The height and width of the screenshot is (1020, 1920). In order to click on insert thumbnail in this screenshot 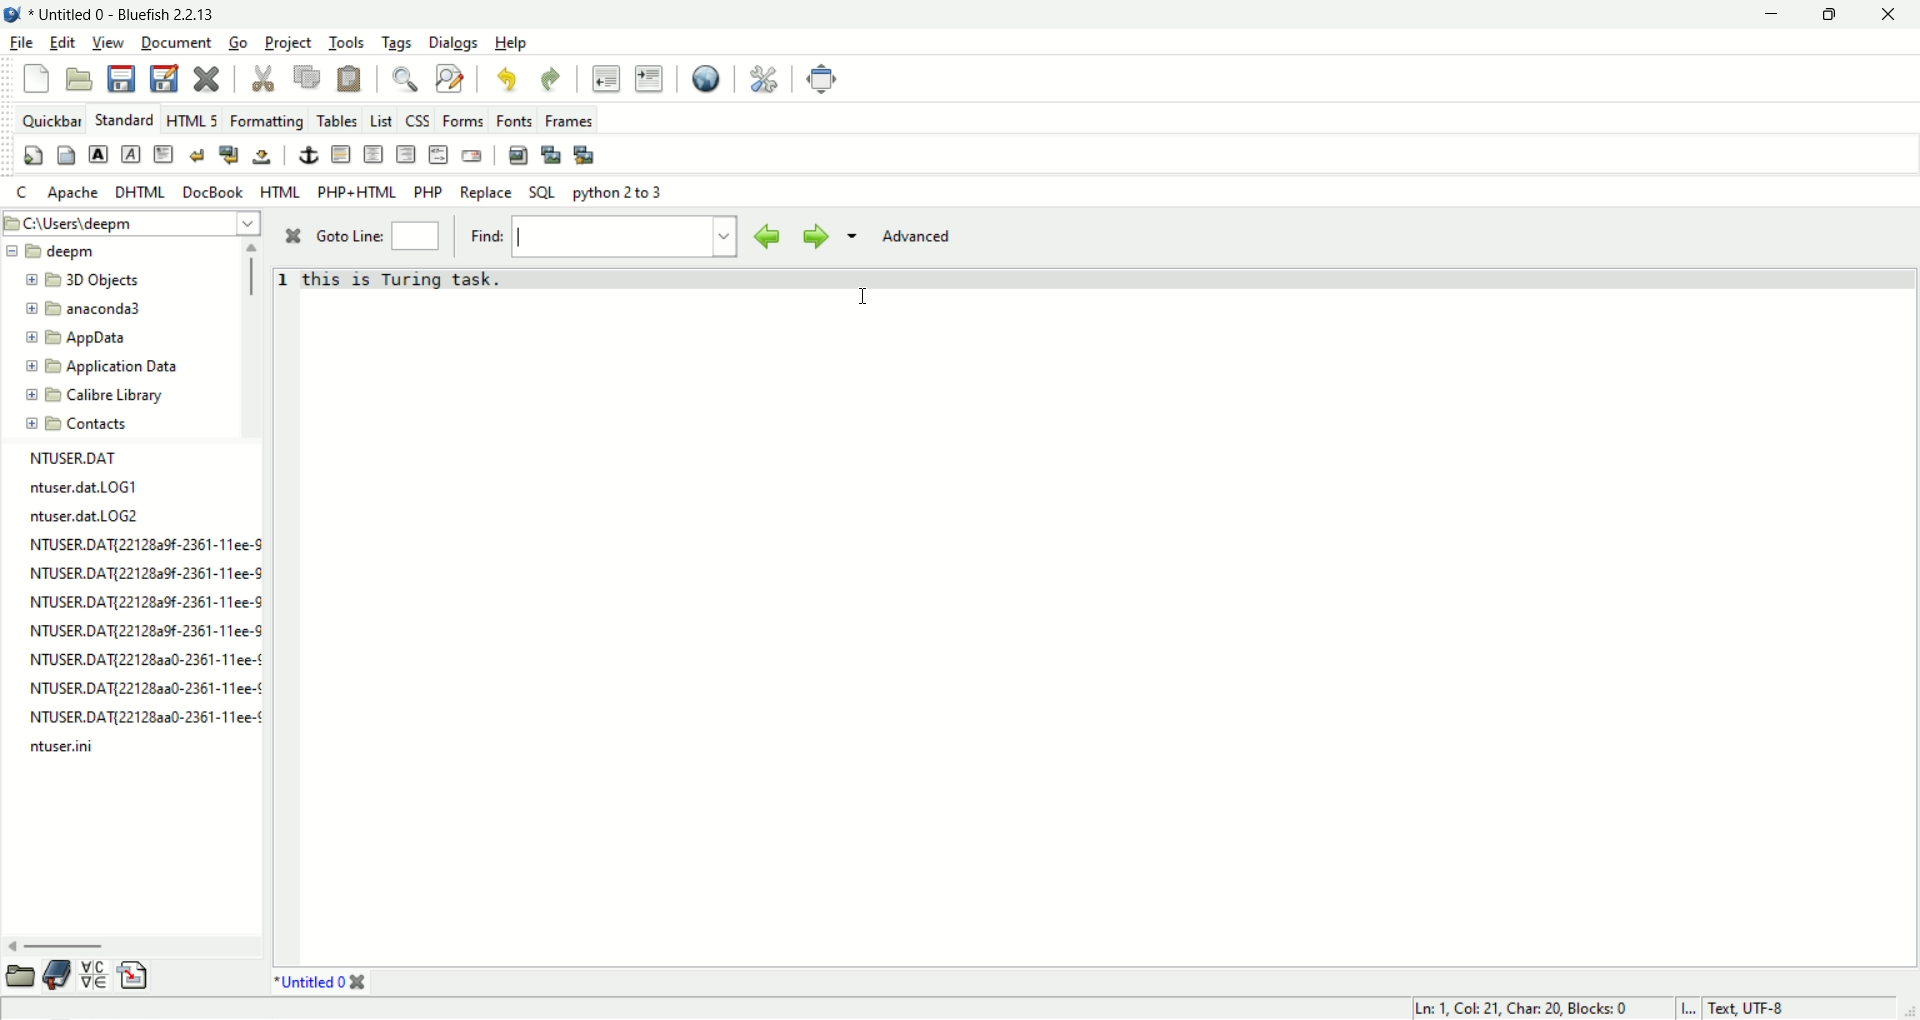, I will do `click(553, 154)`.